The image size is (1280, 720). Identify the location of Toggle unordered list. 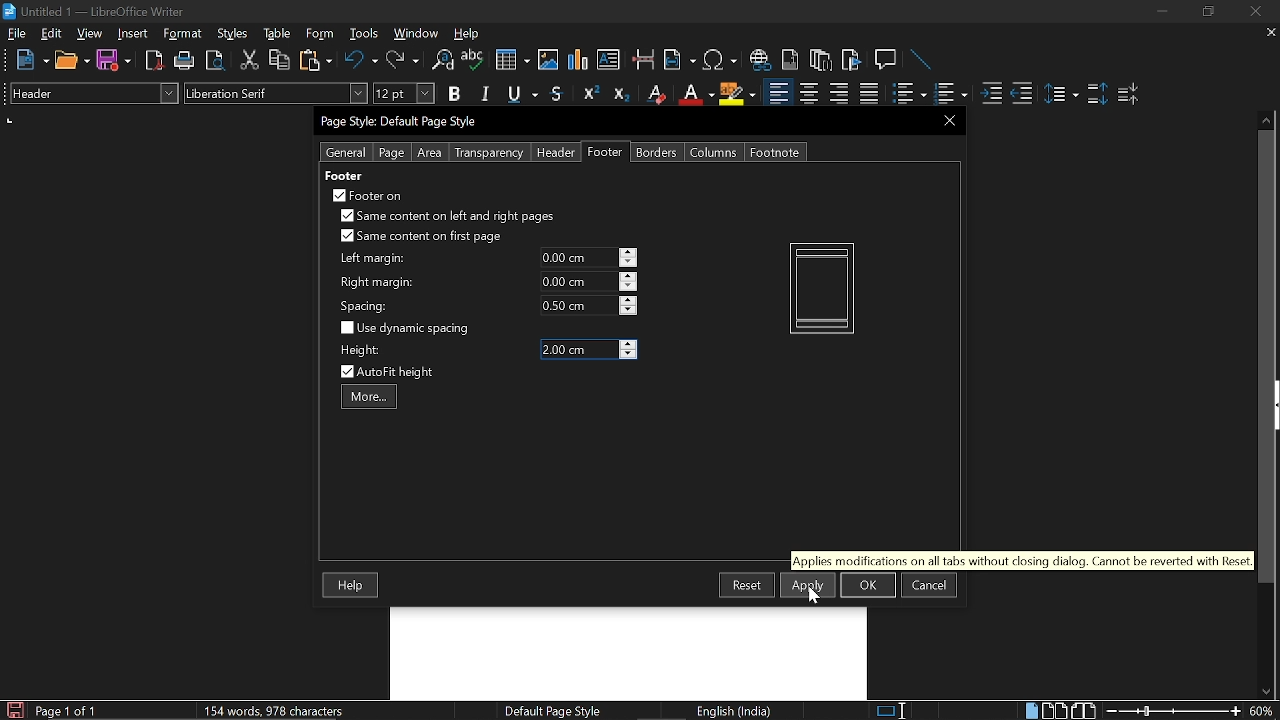
(949, 94).